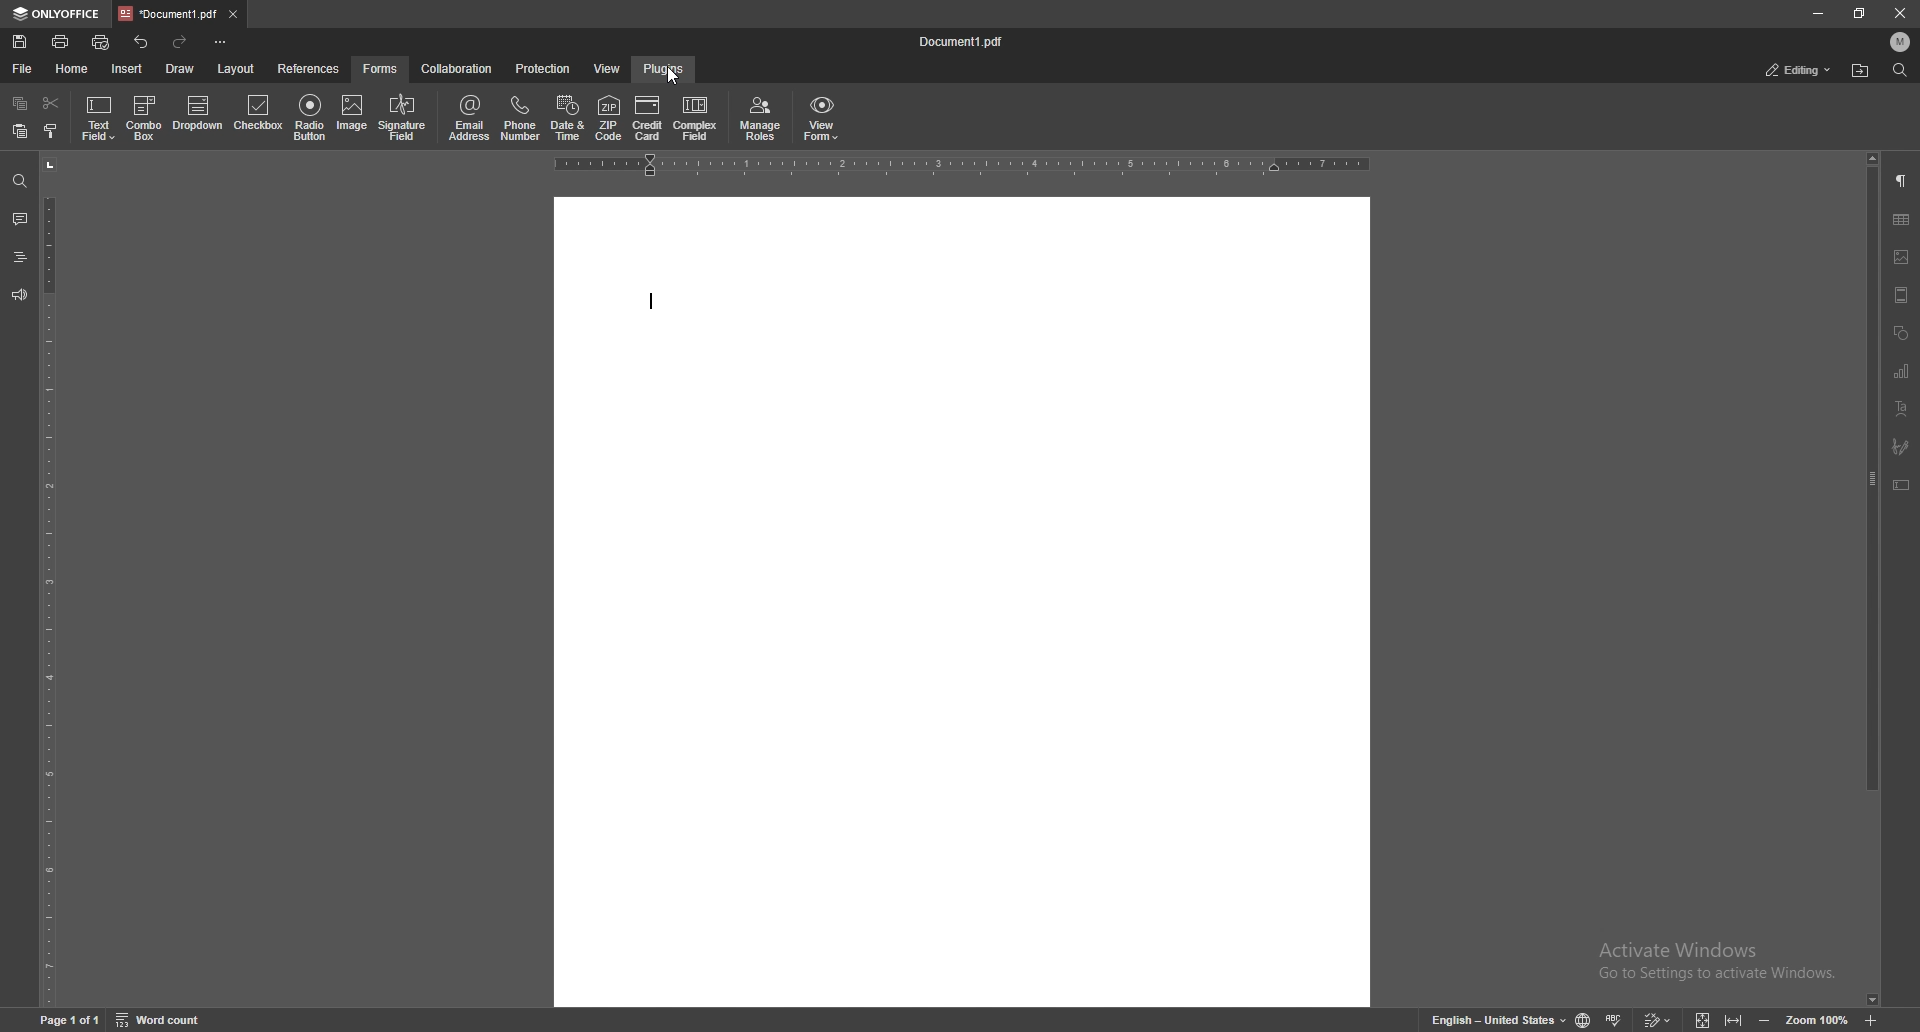  I want to click on copy style, so click(53, 131).